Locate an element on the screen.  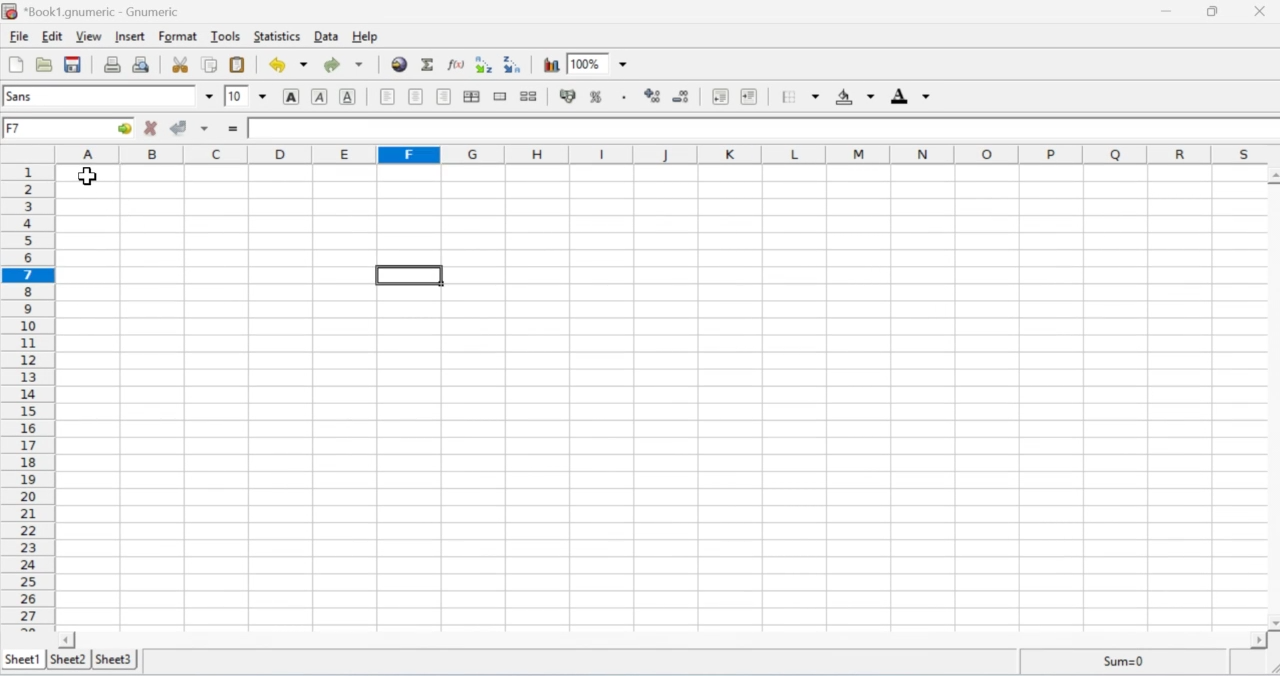
Print the current file is located at coordinates (113, 64).